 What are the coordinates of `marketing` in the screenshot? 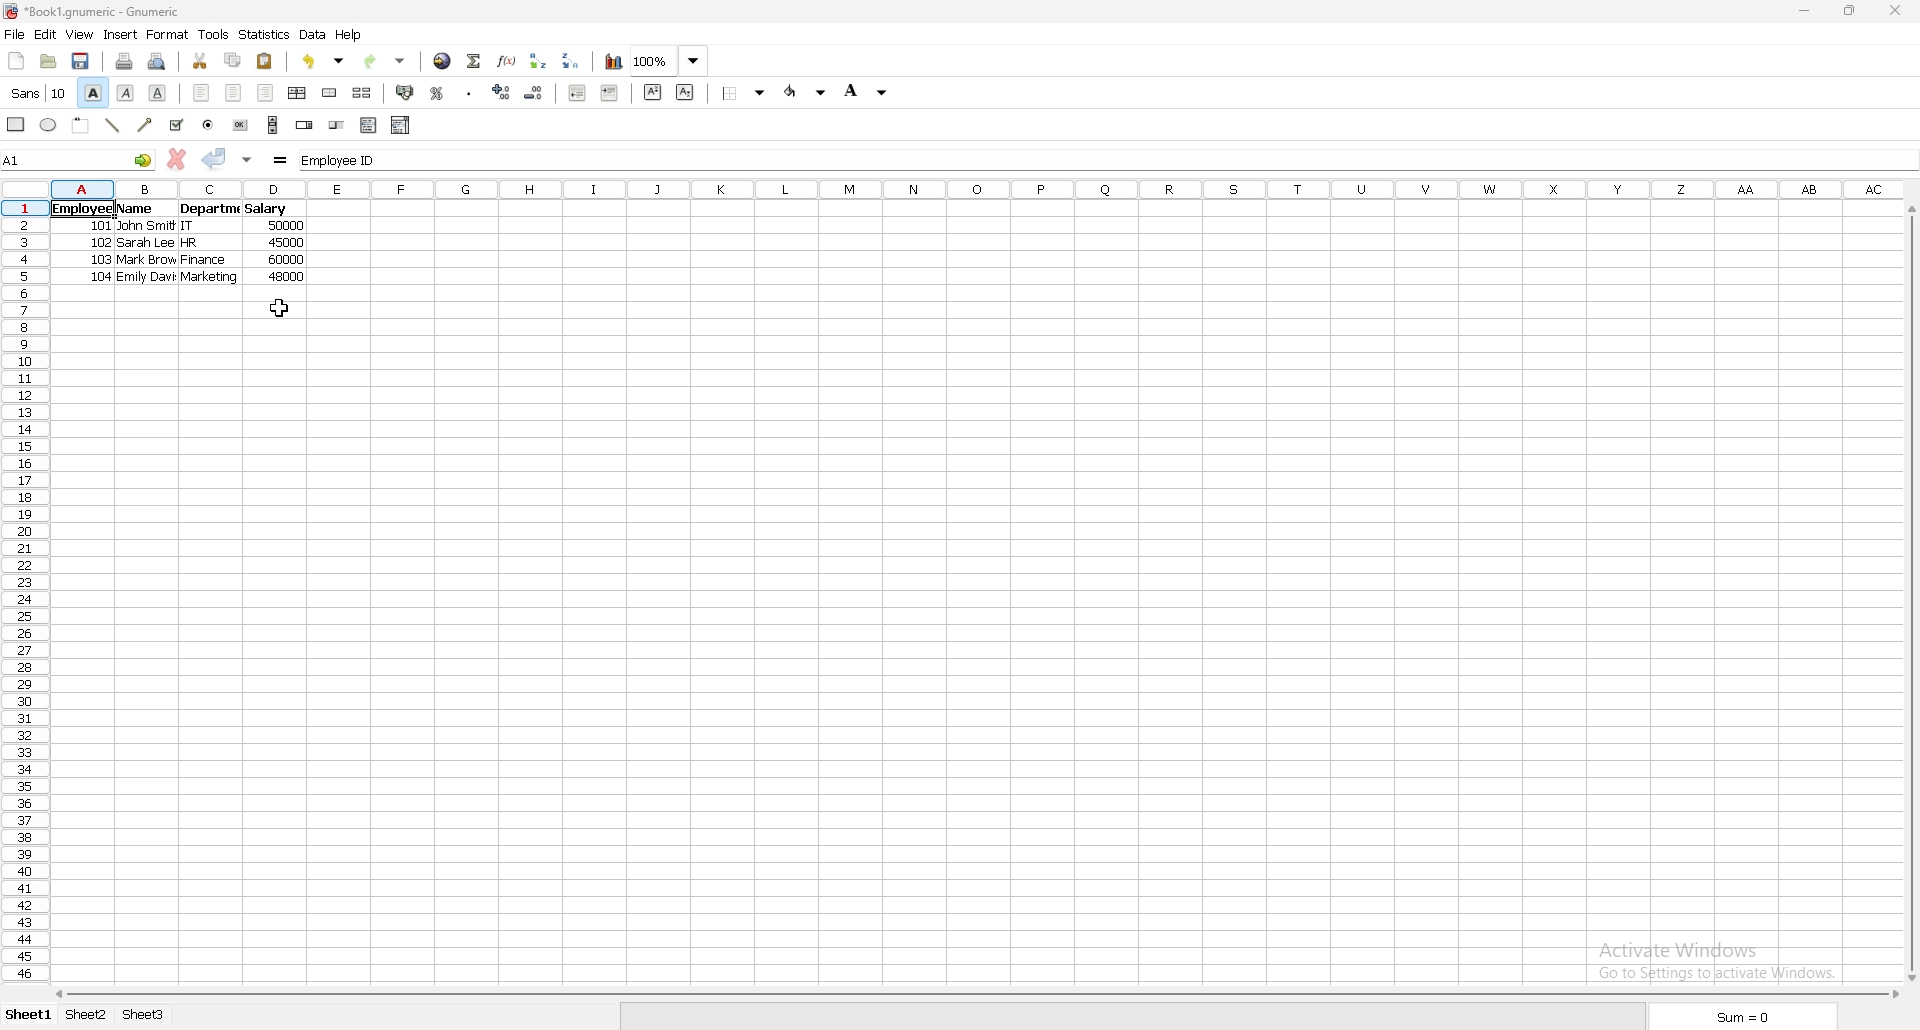 It's located at (213, 277).